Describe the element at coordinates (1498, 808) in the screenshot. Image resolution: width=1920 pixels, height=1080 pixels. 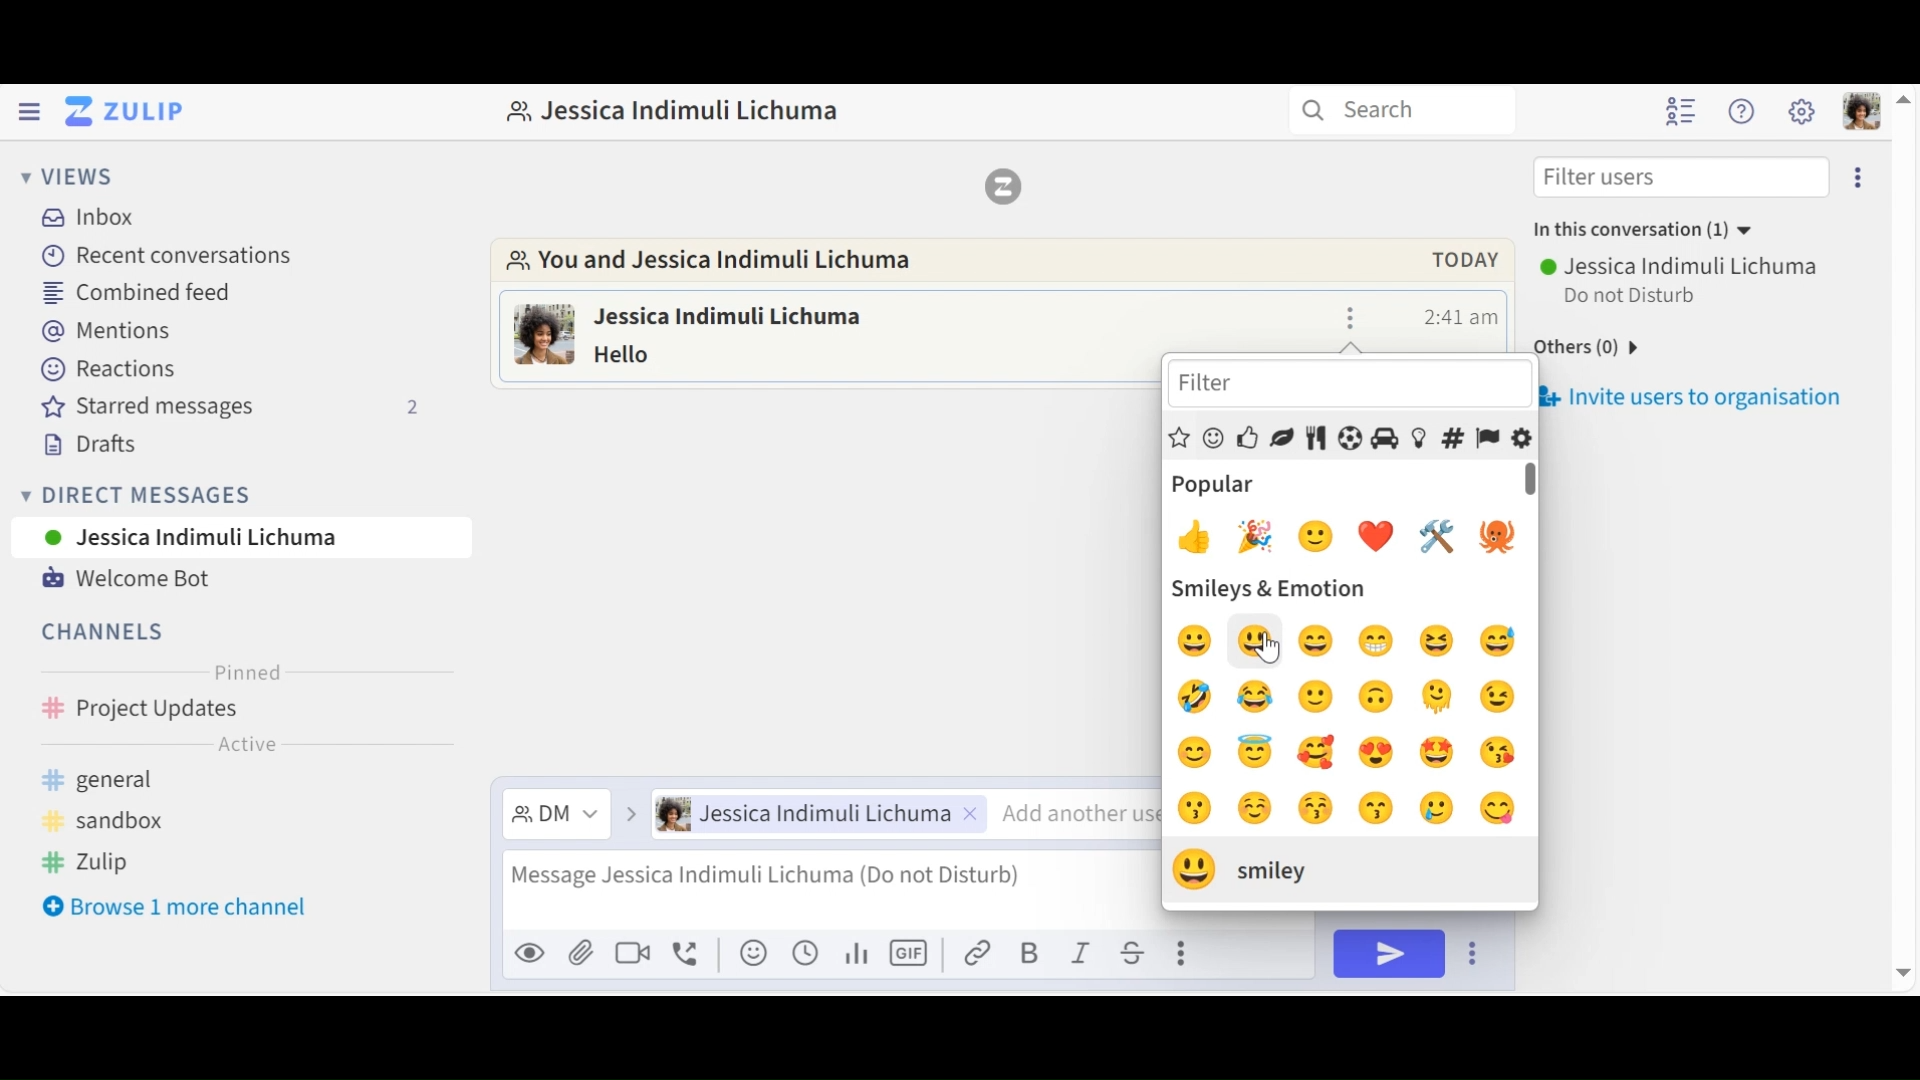
I see `smile with tongue out` at that location.